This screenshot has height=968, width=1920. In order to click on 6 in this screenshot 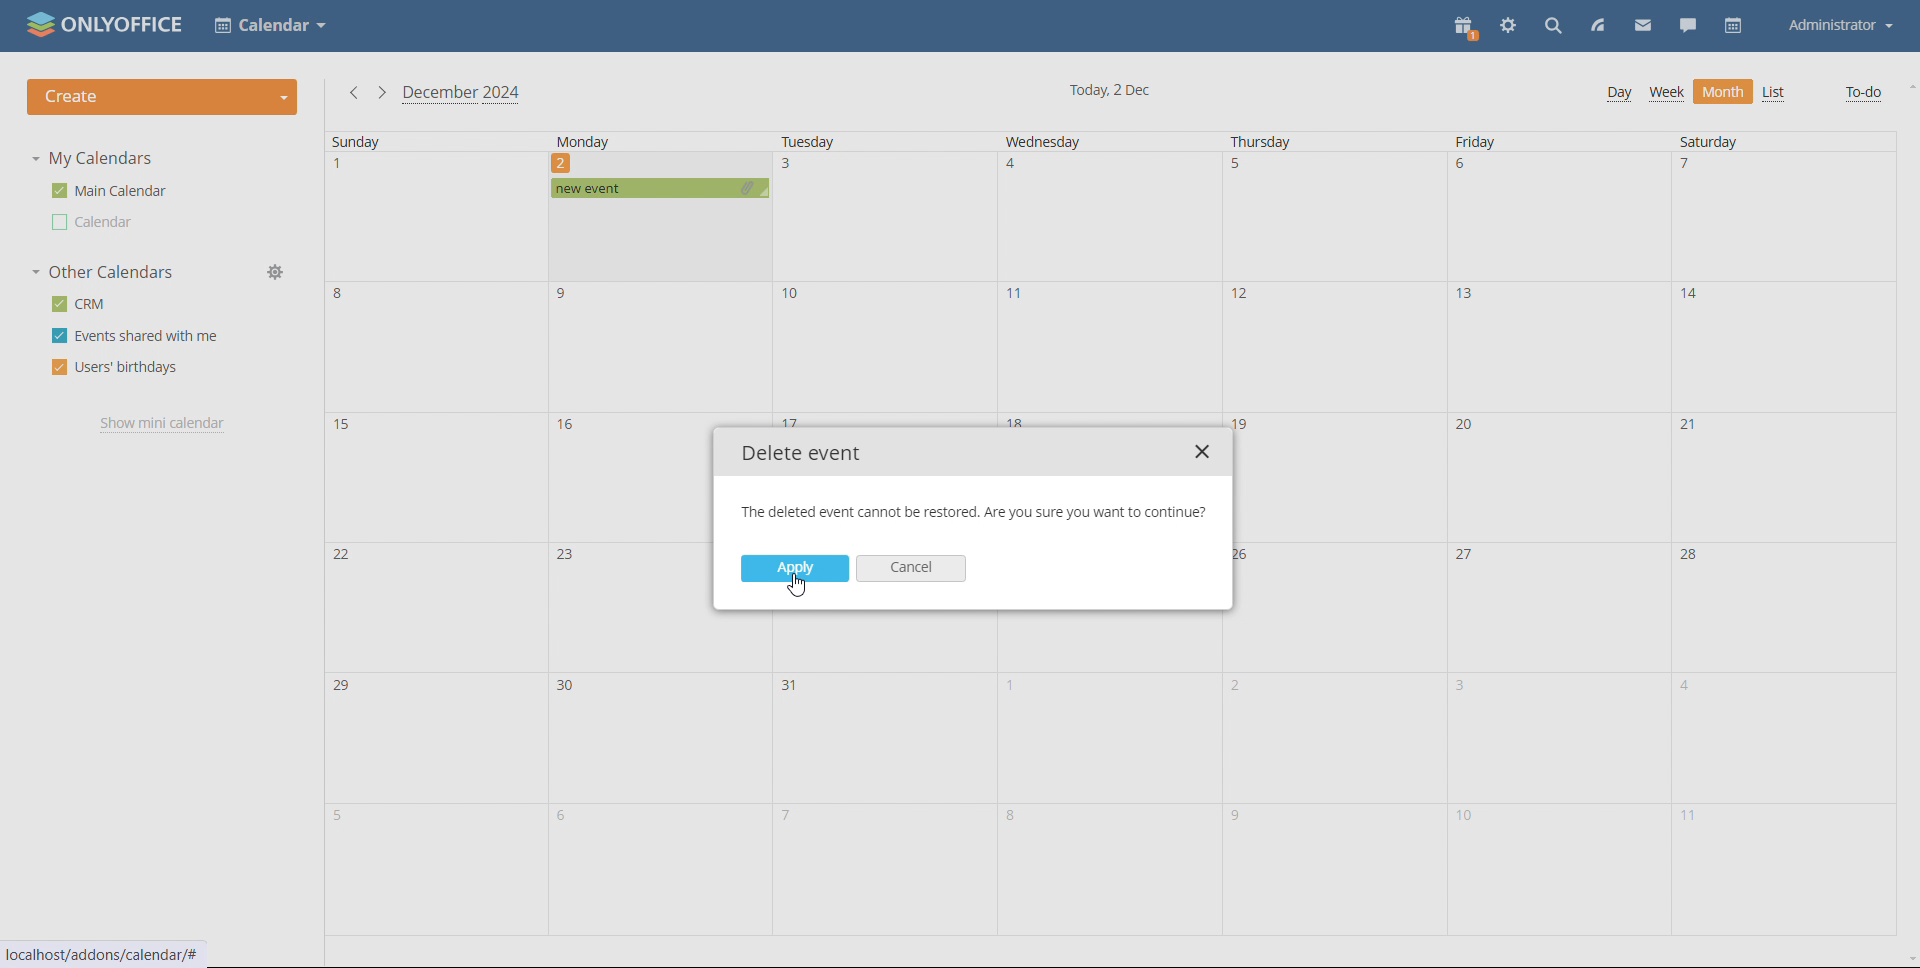, I will do `click(1466, 169)`.